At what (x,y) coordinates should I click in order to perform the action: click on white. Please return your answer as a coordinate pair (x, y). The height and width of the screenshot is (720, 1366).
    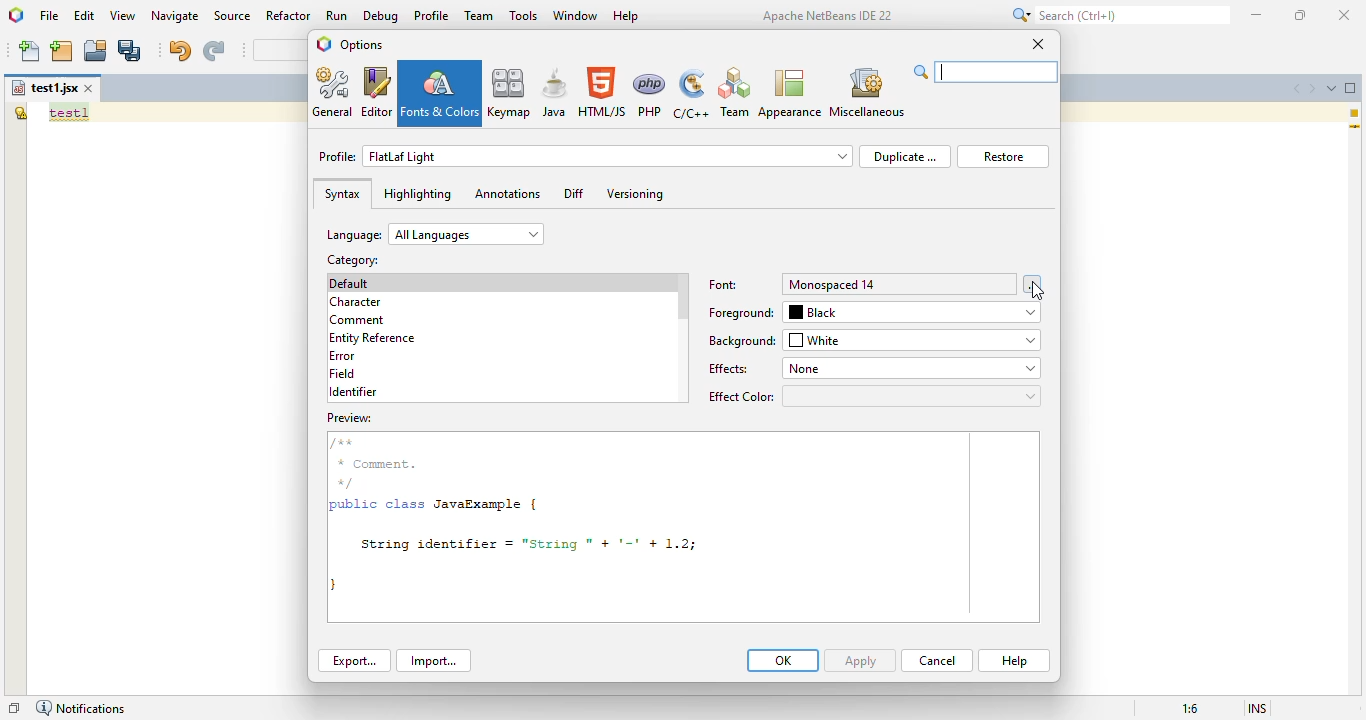
    Looking at the image, I should click on (913, 340).